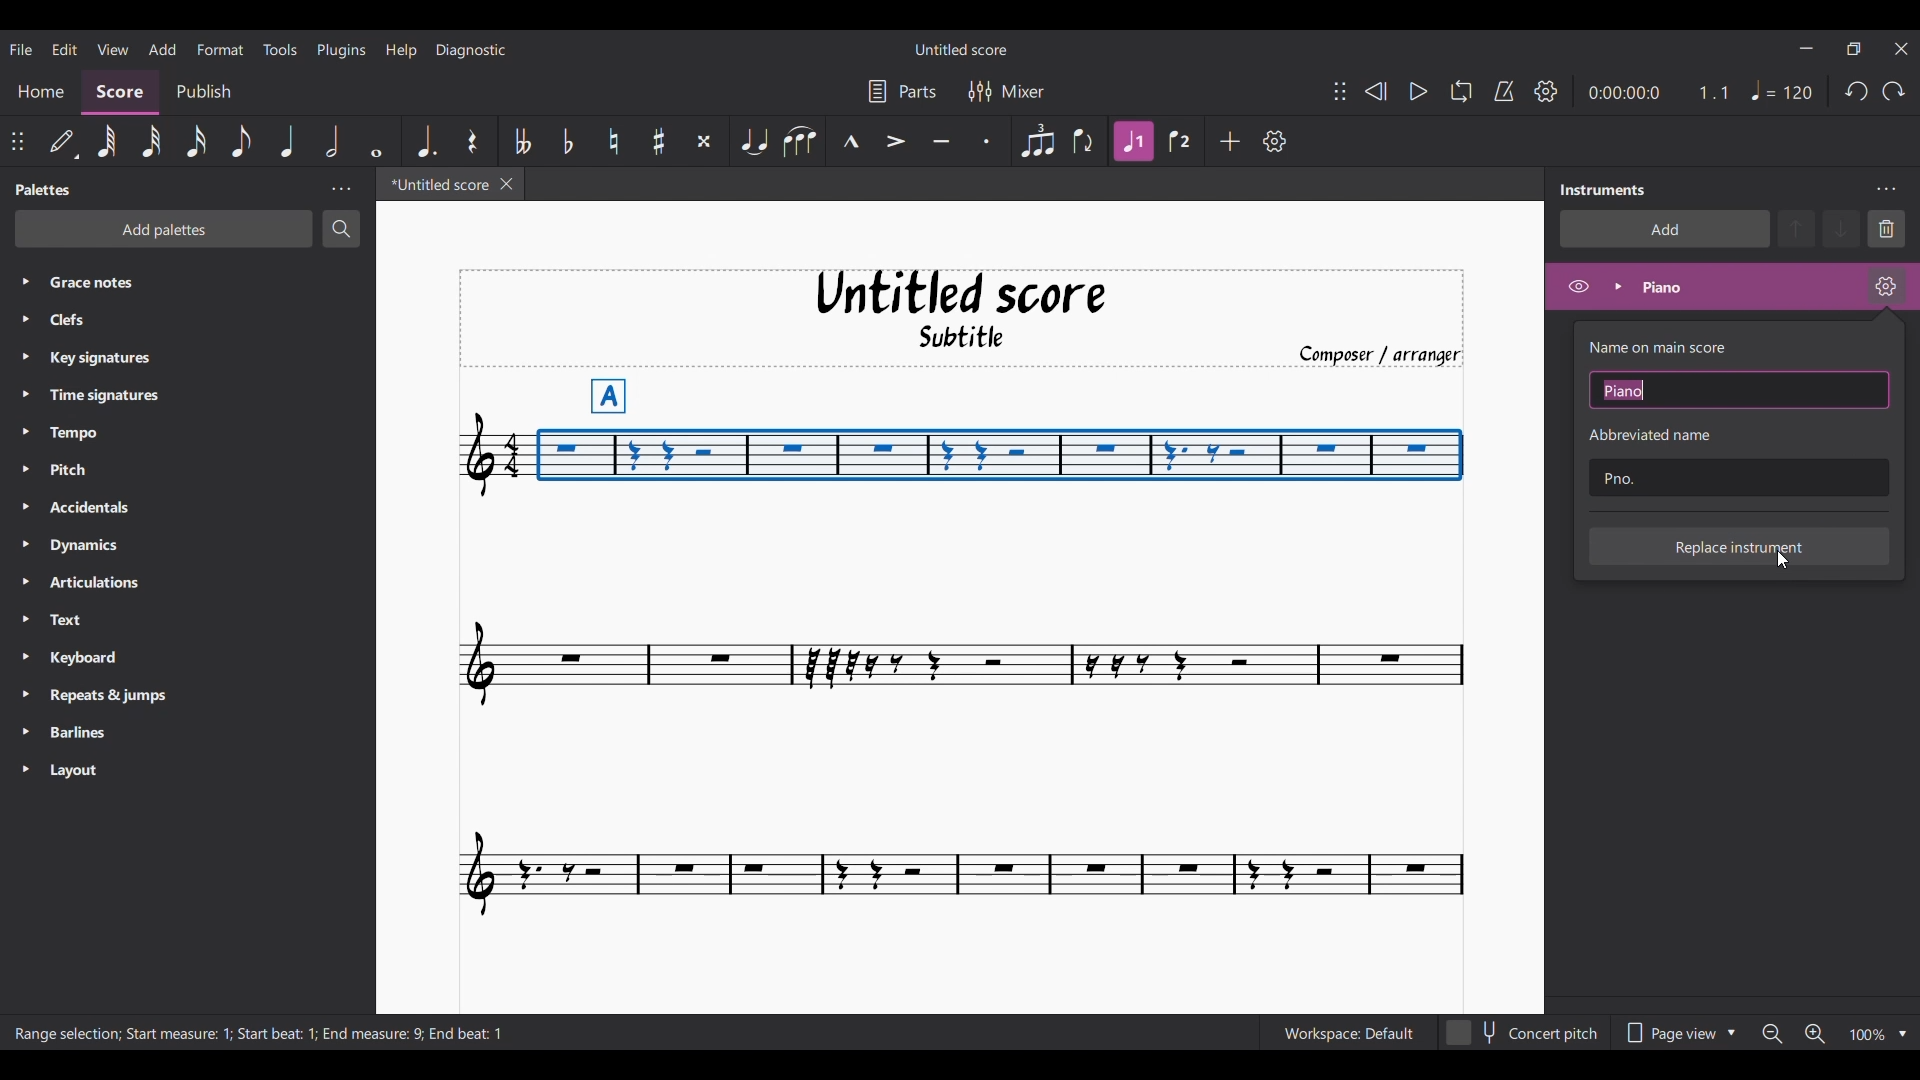  What do you see at coordinates (1658, 92) in the screenshot?
I see `Ratio and duration of current note in score` at bounding box center [1658, 92].